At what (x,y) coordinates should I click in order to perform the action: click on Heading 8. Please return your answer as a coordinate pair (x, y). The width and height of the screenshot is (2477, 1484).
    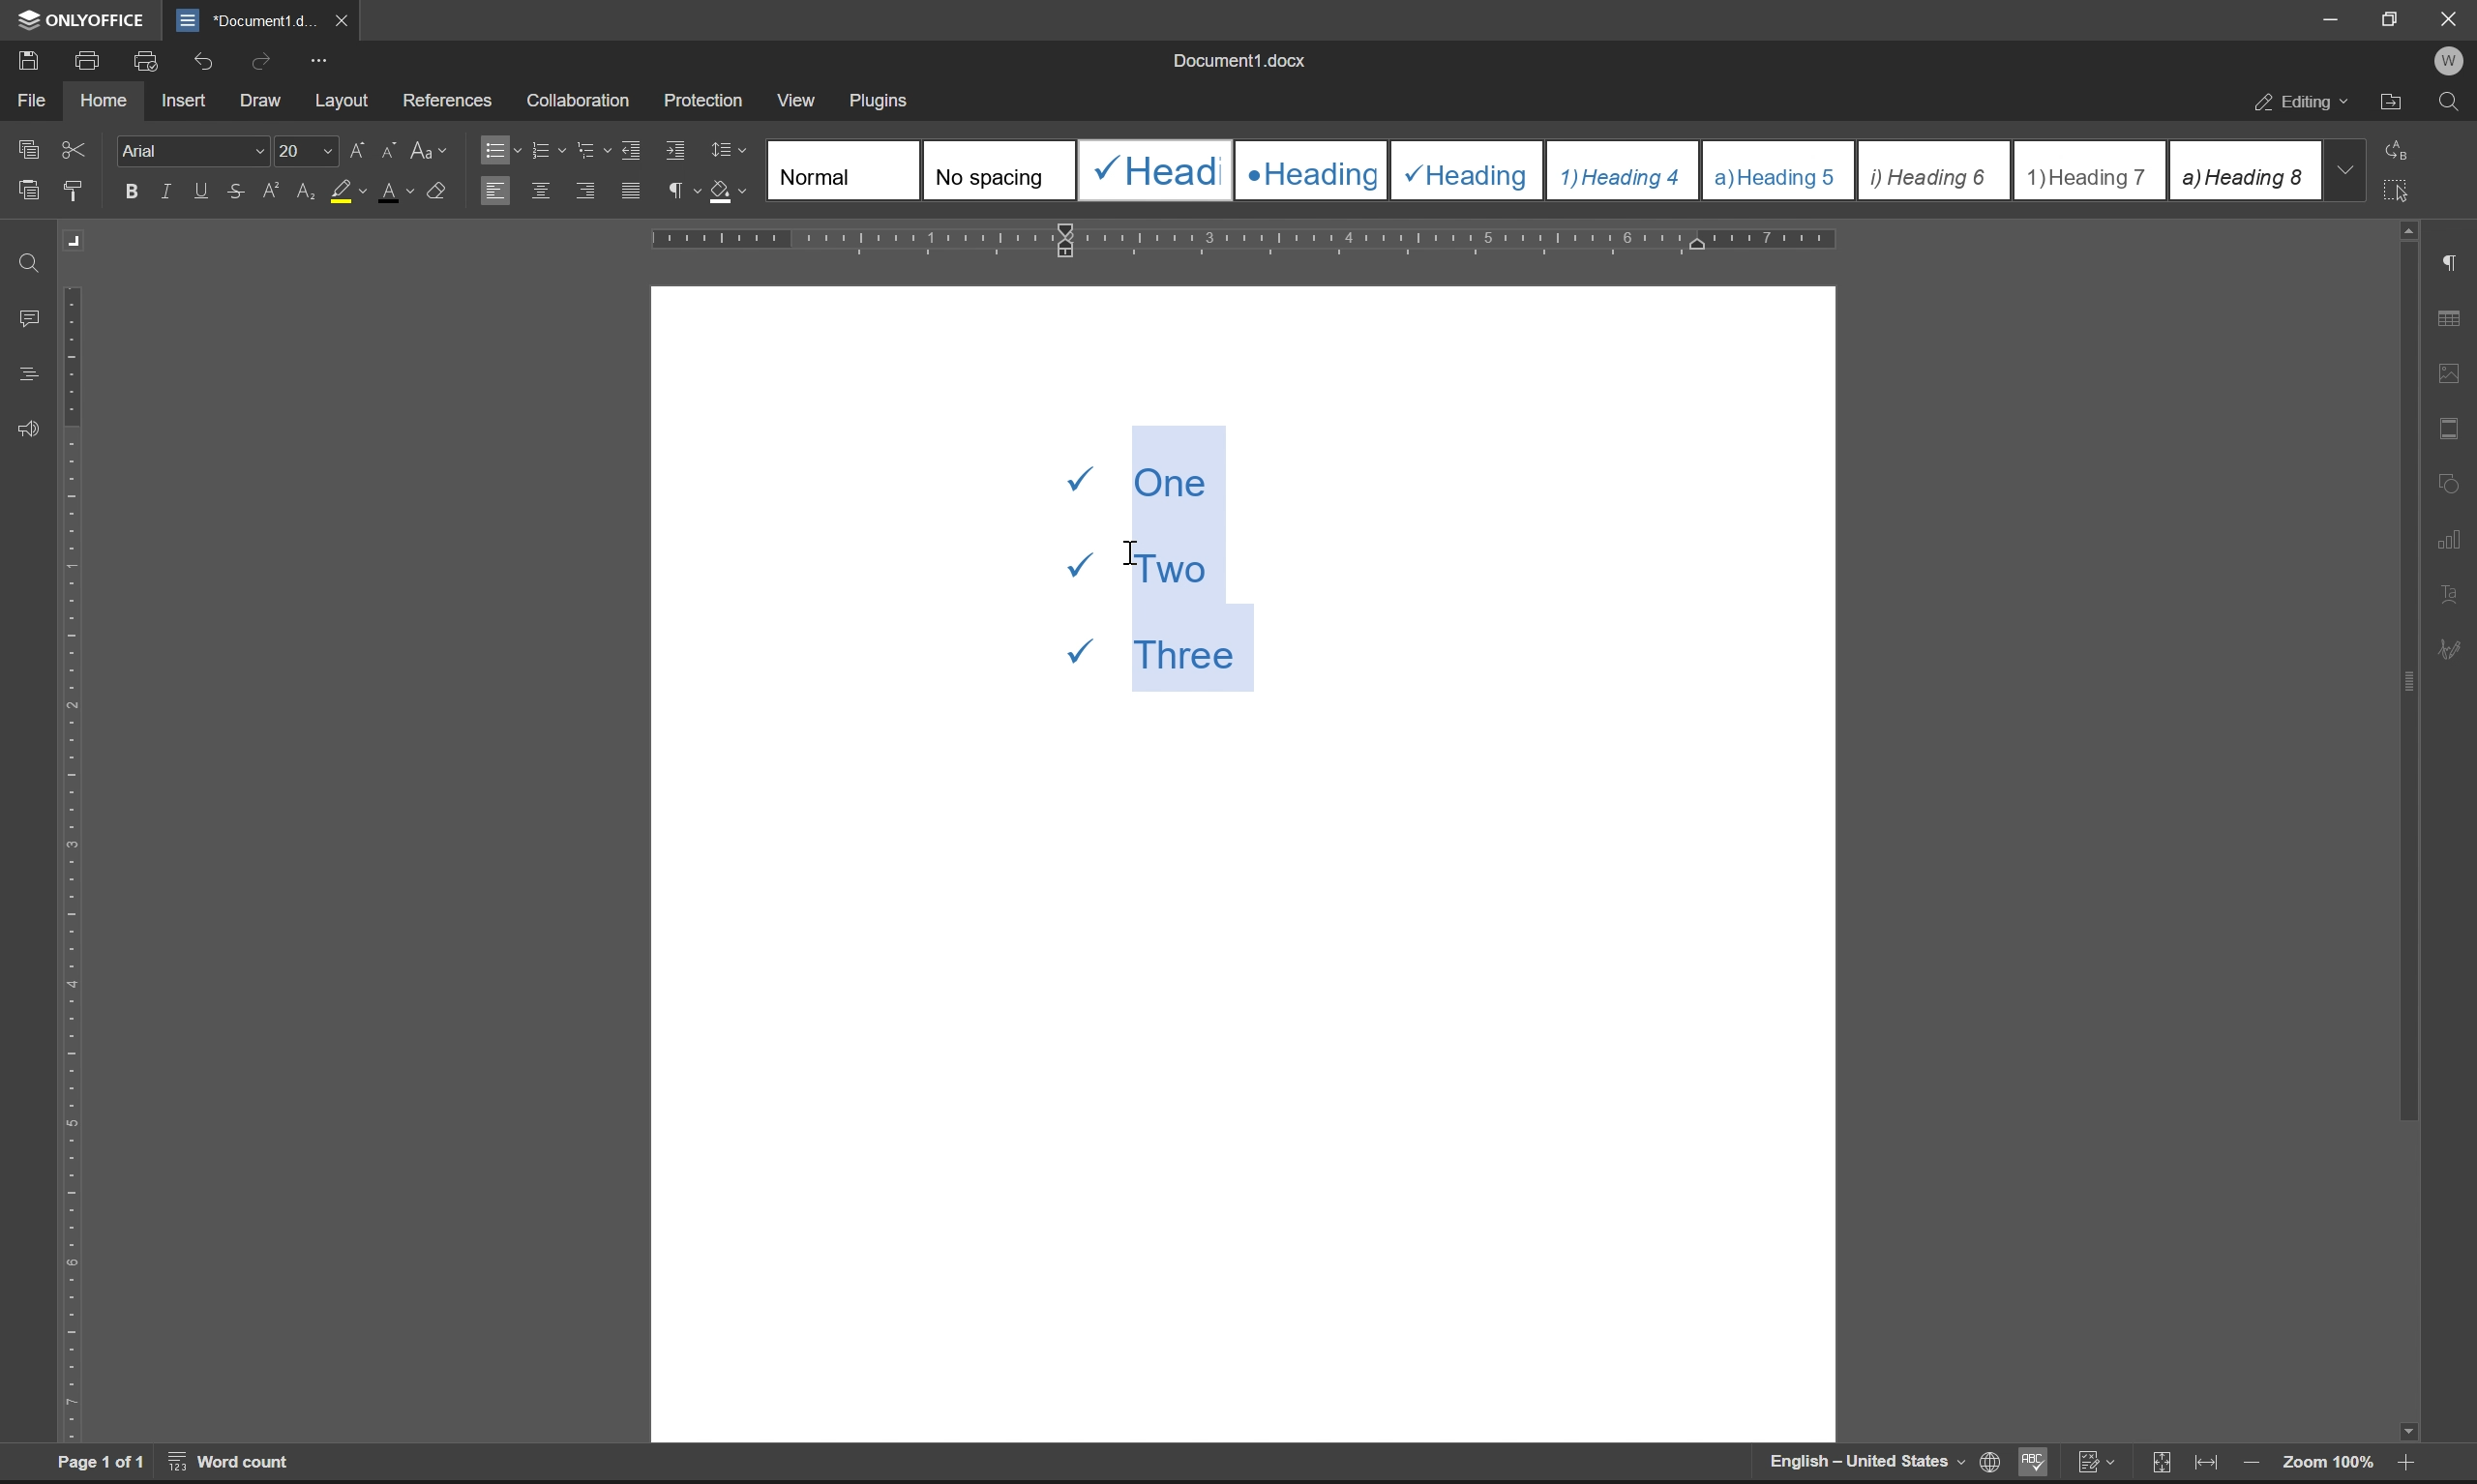
    Looking at the image, I should click on (2243, 169).